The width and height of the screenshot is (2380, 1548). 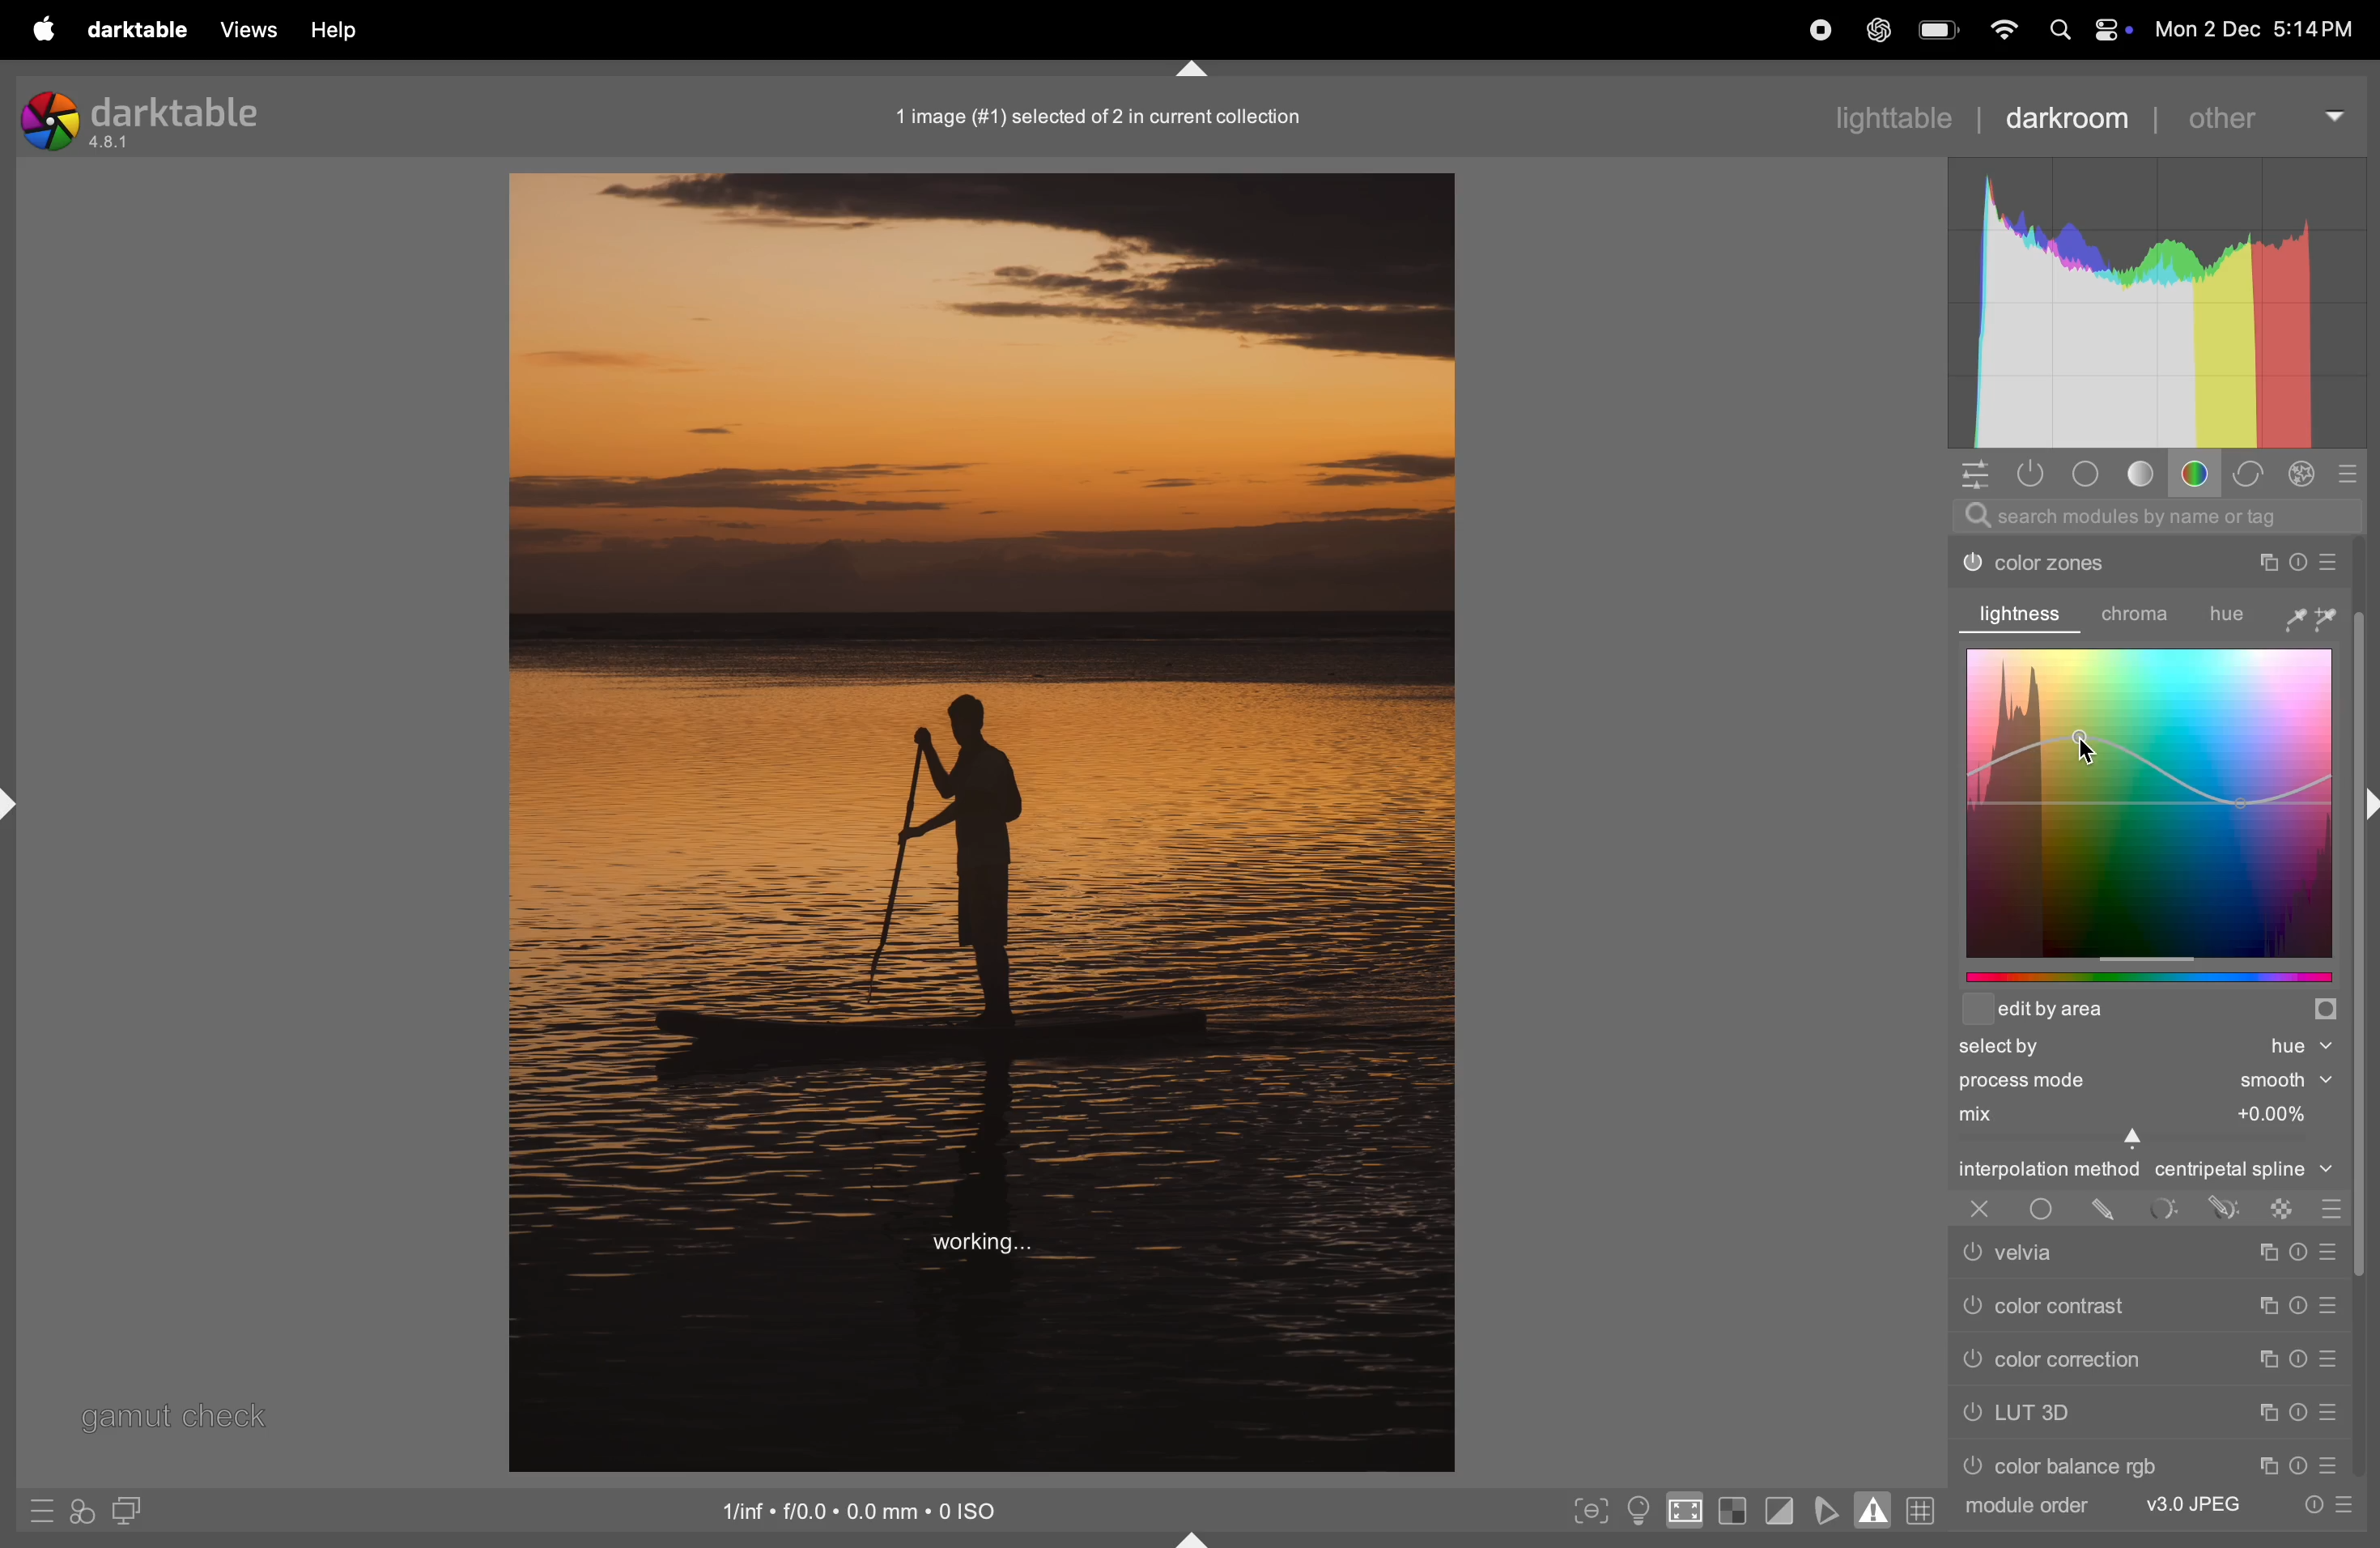 What do you see at coordinates (2328, 1356) in the screenshot?
I see `preset` at bounding box center [2328, 1356].